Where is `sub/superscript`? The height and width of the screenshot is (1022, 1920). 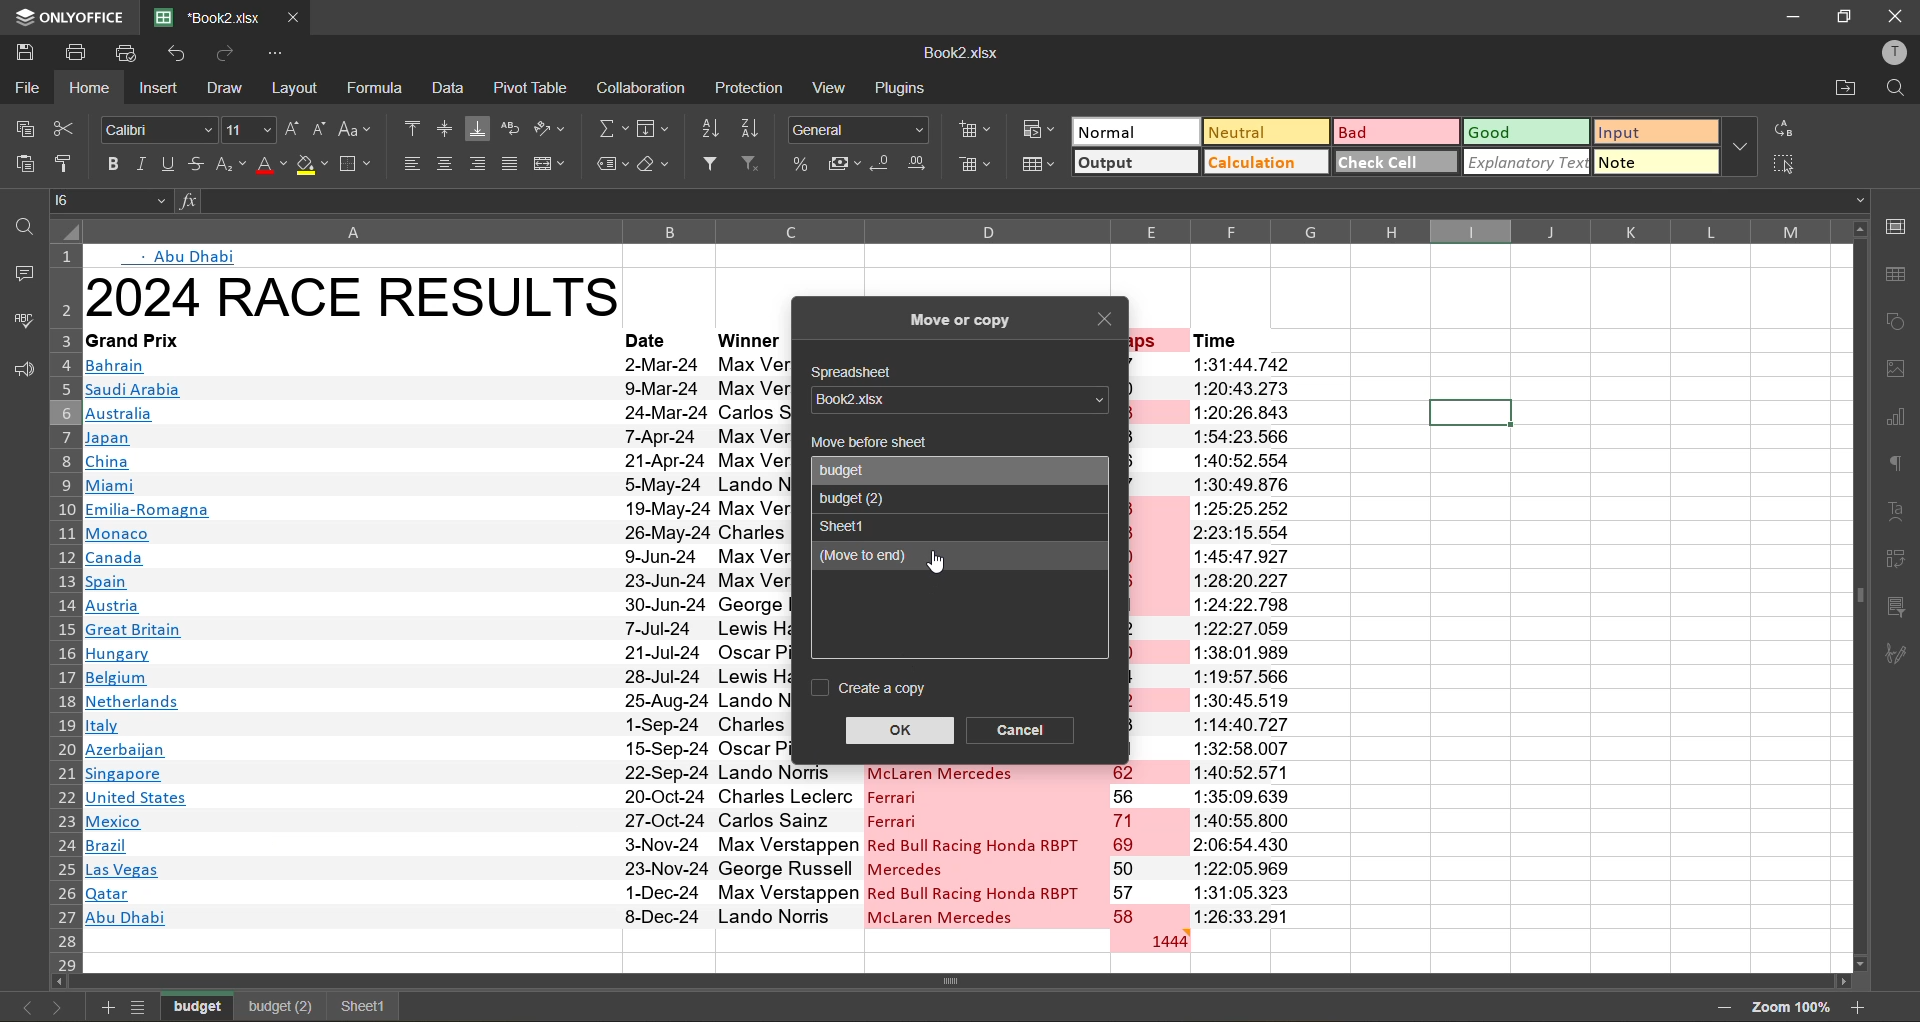
sub/superscript is located at coordinates (230, 166).